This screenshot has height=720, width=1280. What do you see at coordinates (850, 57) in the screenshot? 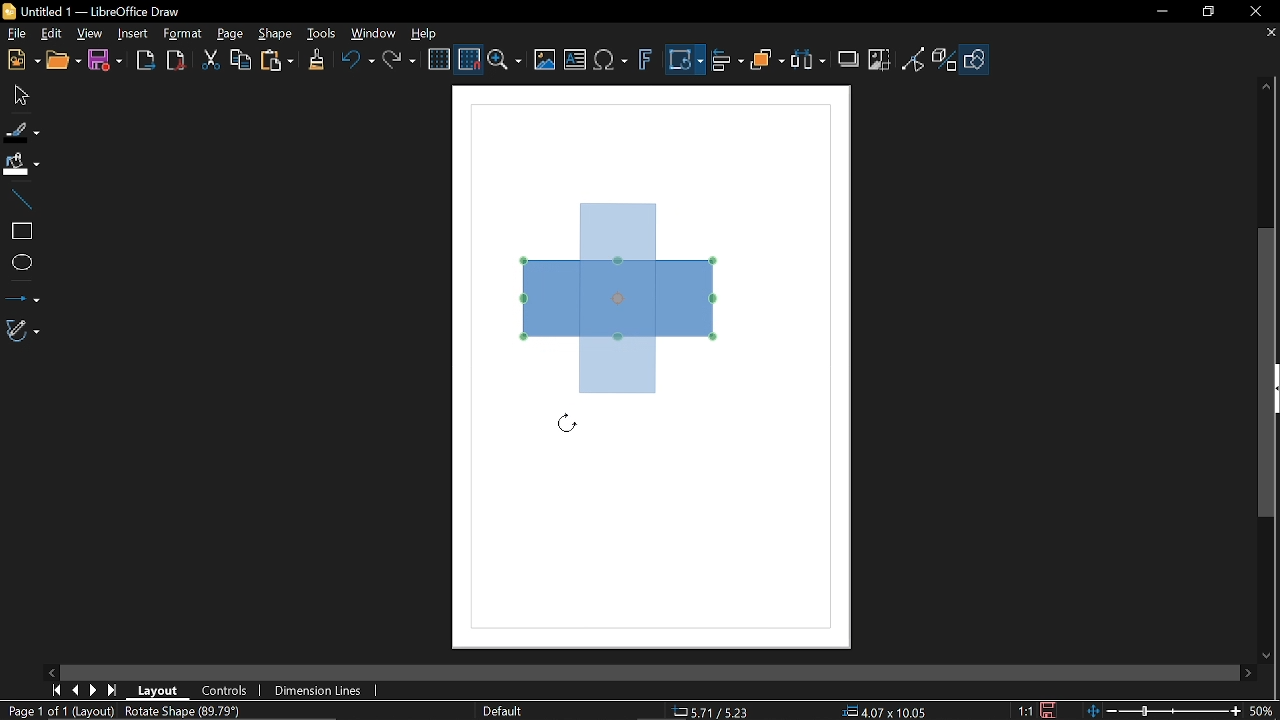
I see `Shadow` at bounding box center [850, 57].